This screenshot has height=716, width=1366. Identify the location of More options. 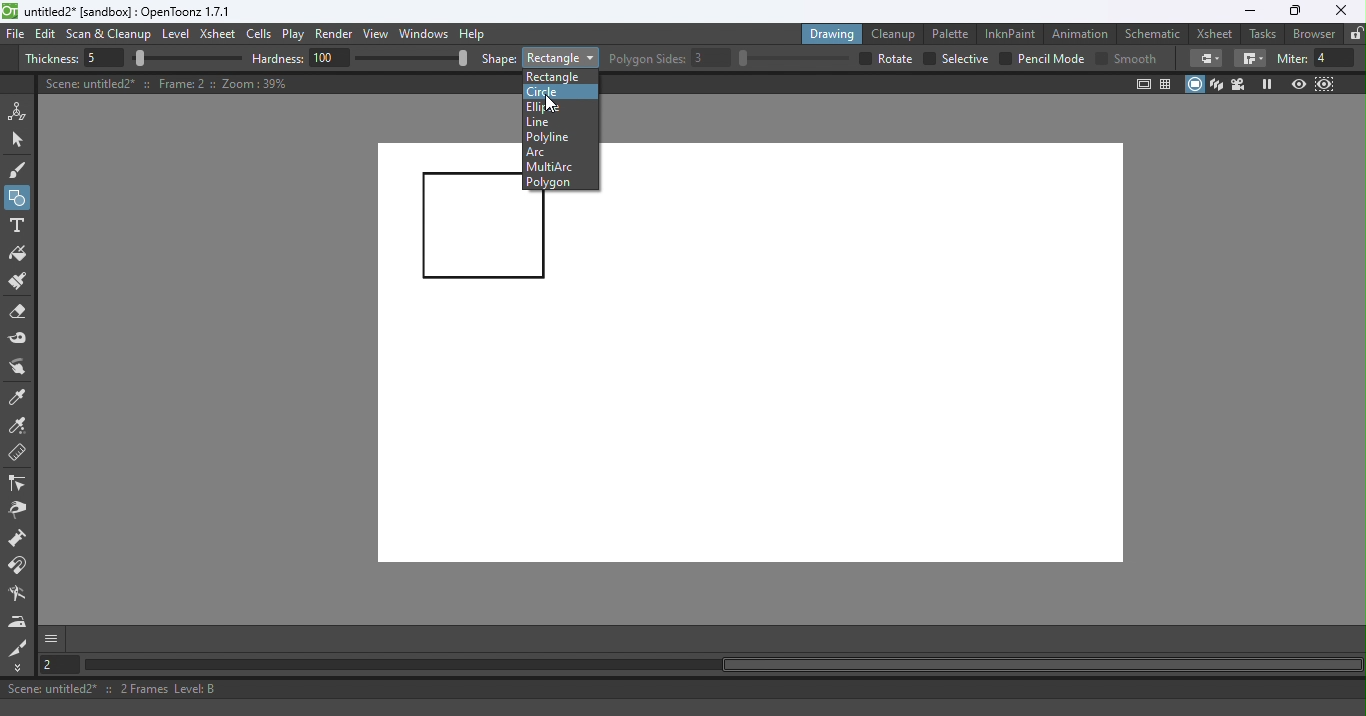
(51, 638).